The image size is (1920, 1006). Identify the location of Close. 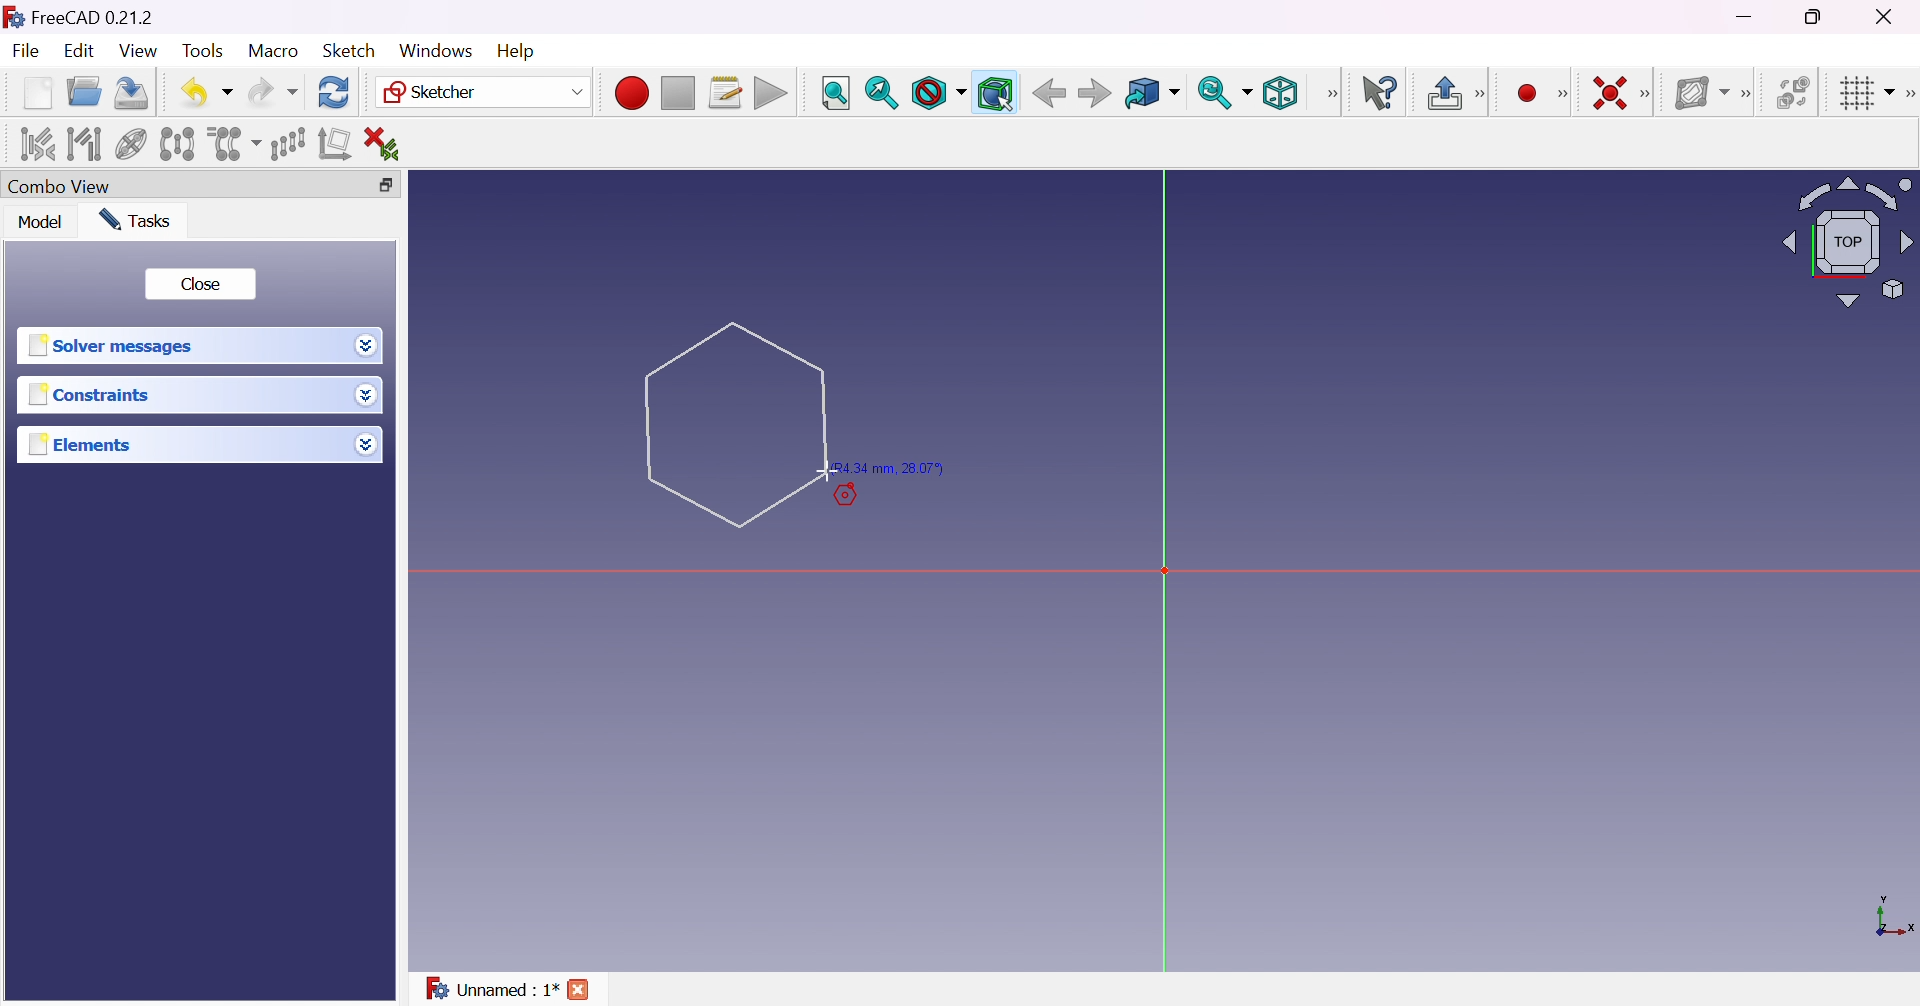
(199, 285).